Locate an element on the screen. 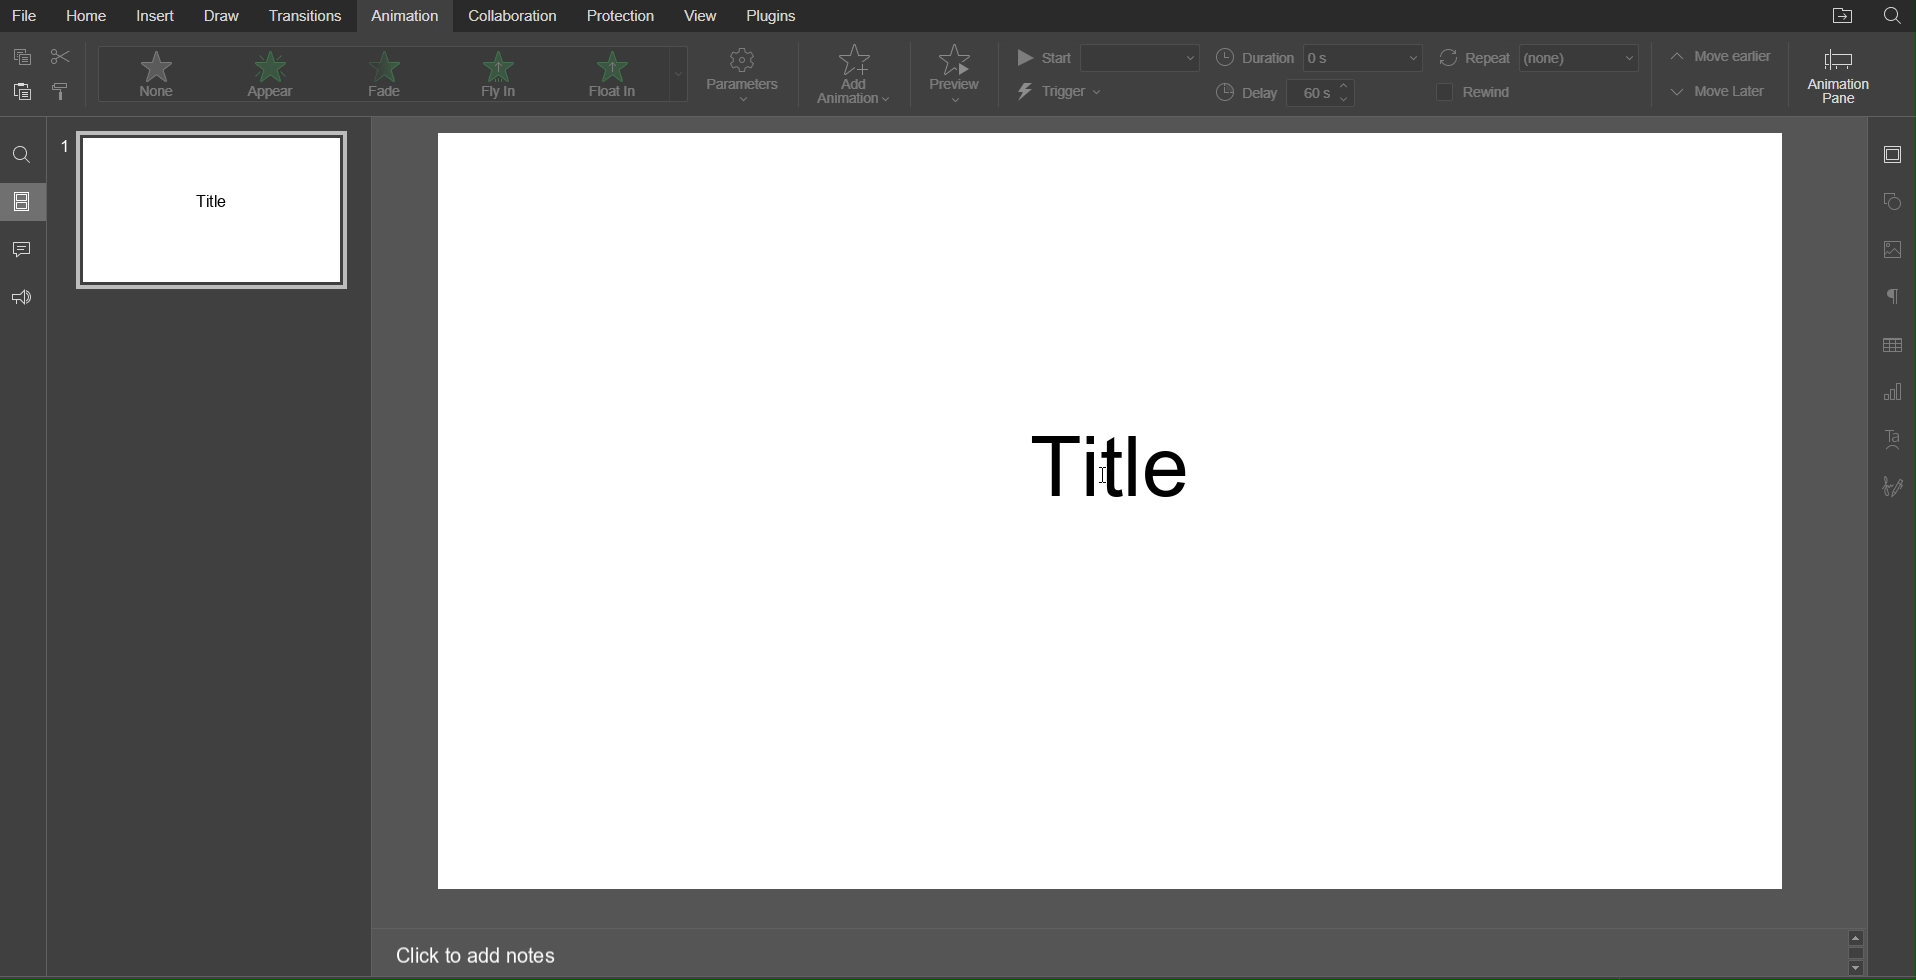  Draw is located at coordinates (222, 16).